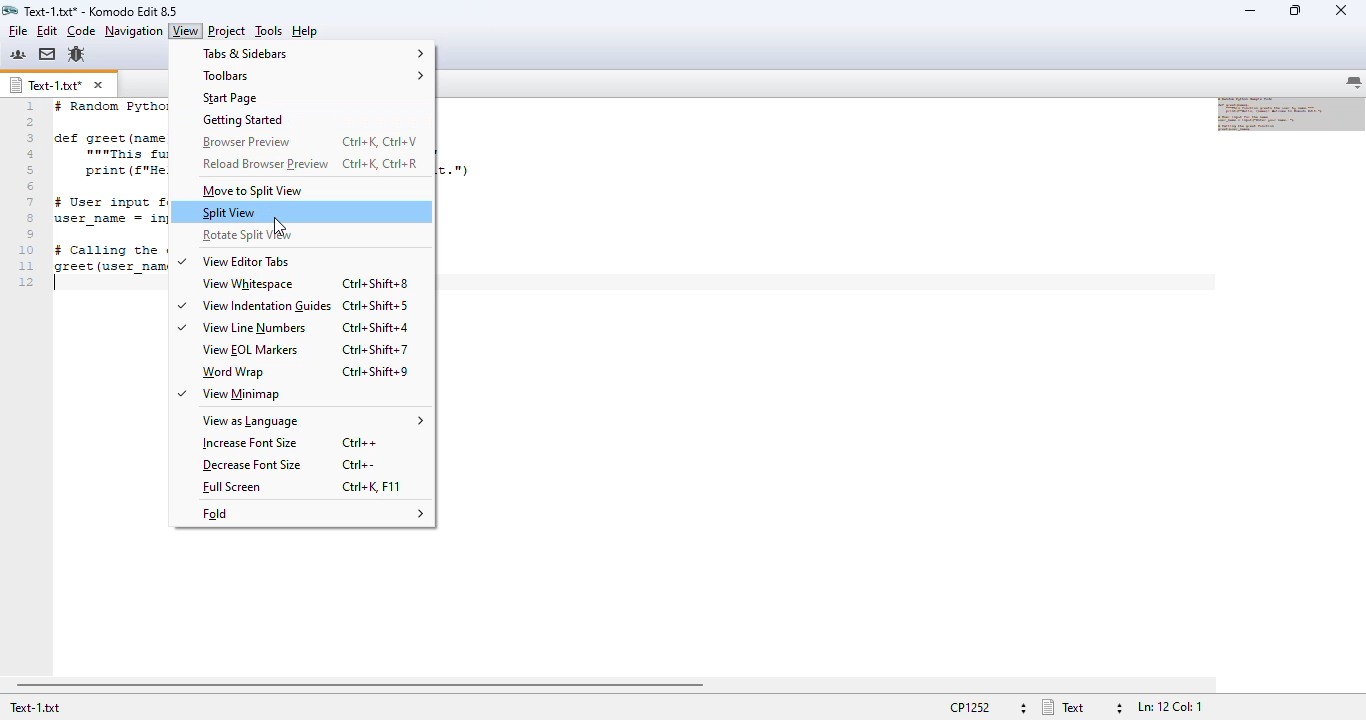  What do you see at coordinates (9, 11) in the screenshot?
I see `logo` at bounding box center [9, 11].